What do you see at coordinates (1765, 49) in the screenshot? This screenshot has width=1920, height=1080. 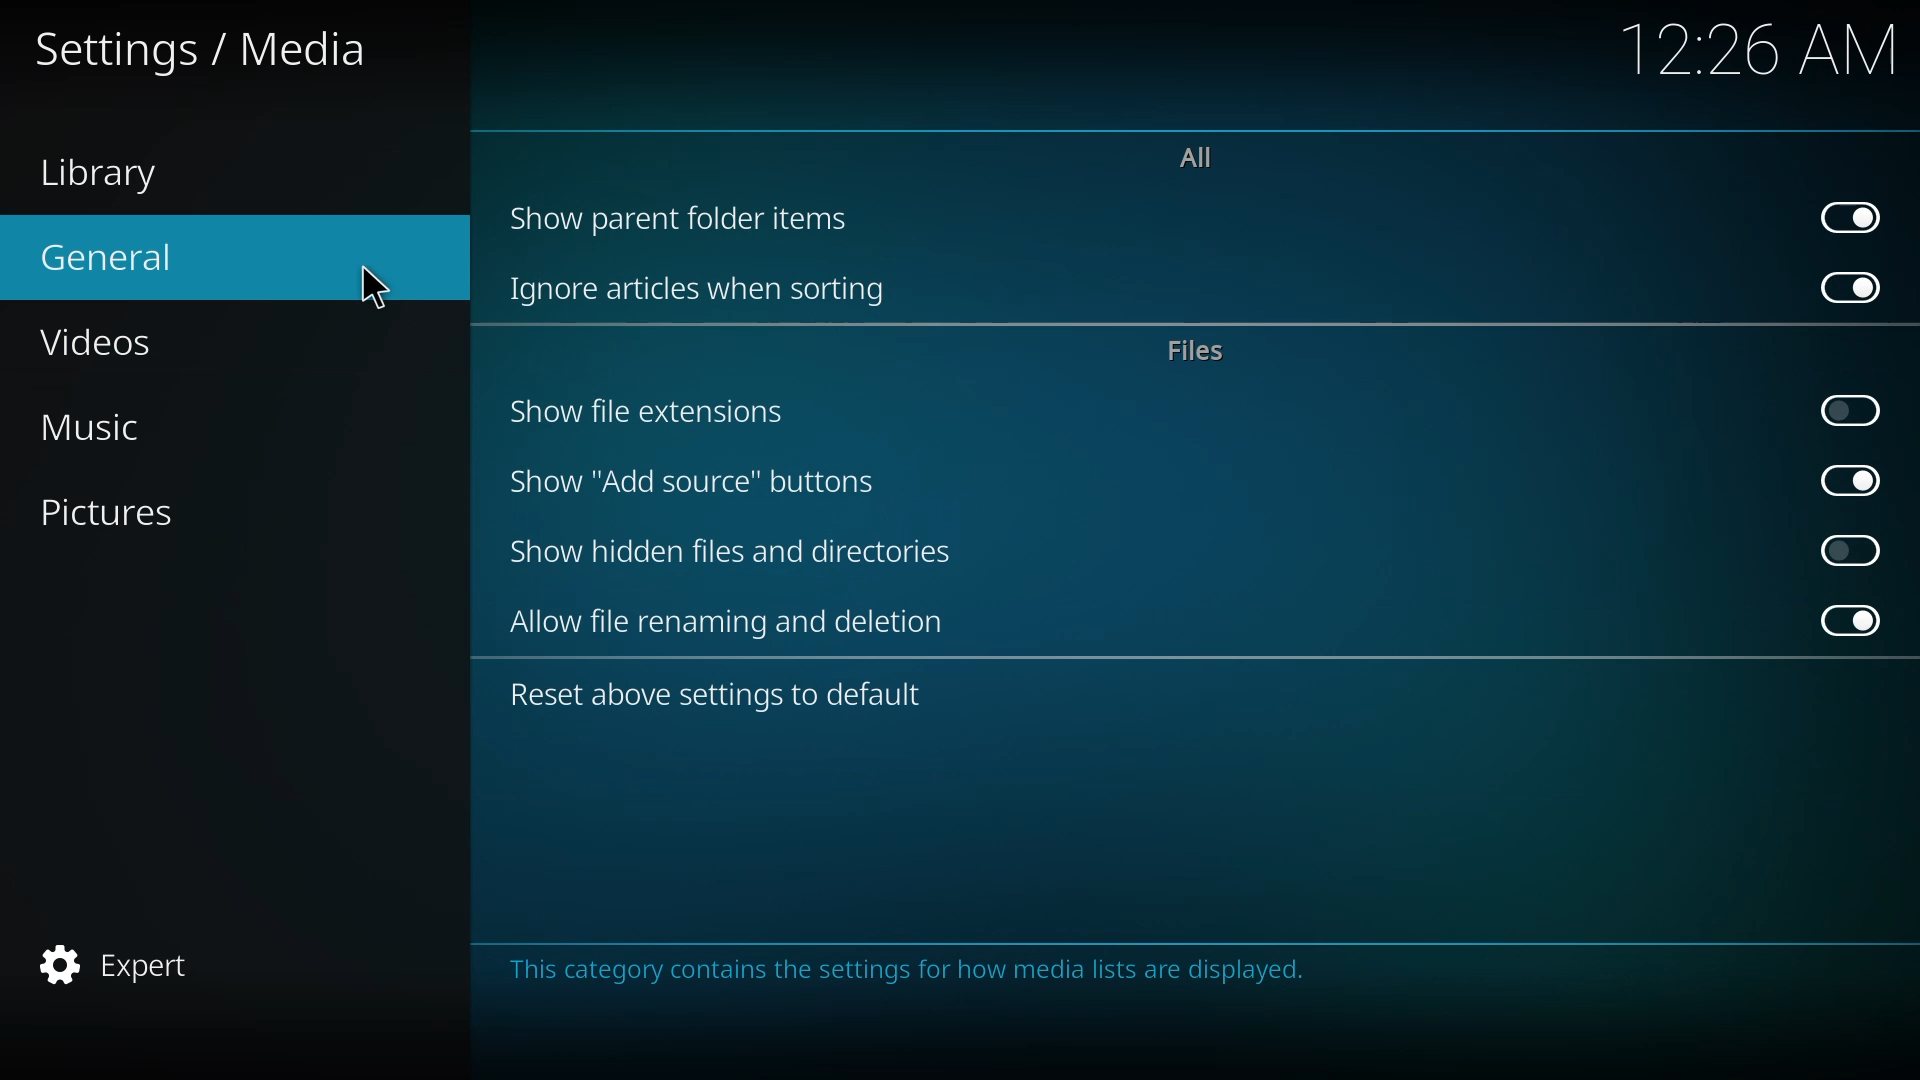 I see `time` at bounding box center [1765, 49].